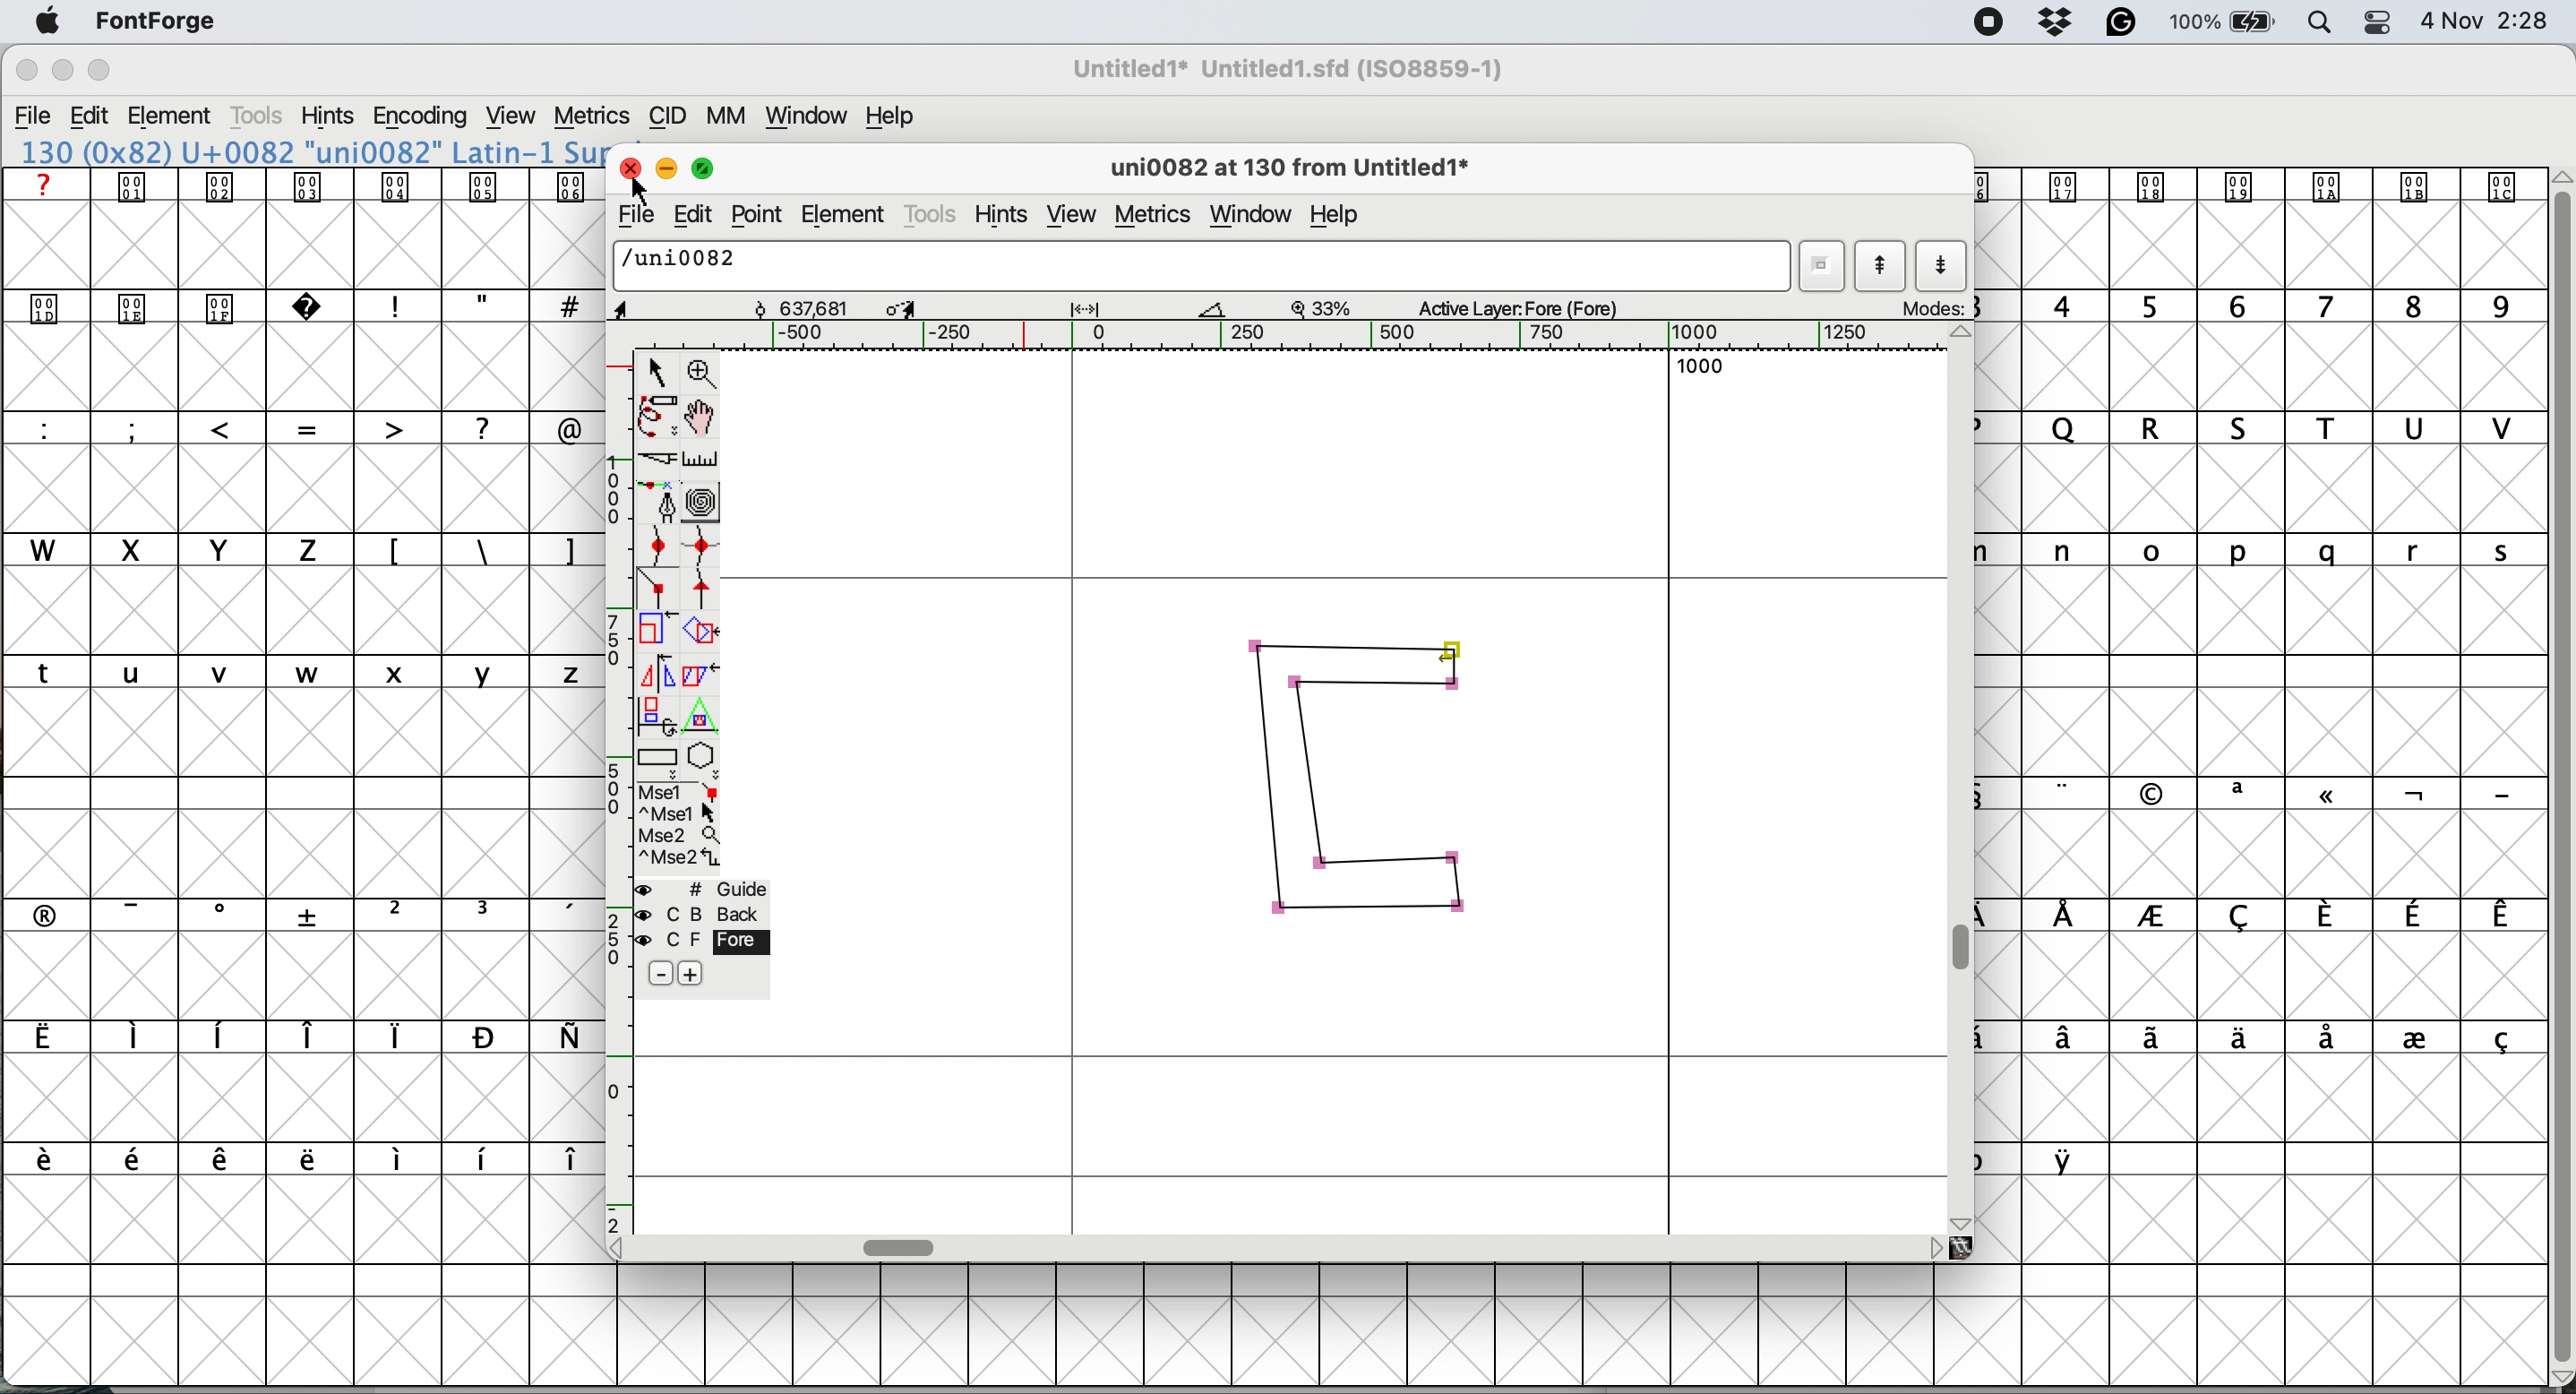  What do you see at coordinates (328, 115) in the screenshot?
I see `hints` at bounding box center [328, 115].